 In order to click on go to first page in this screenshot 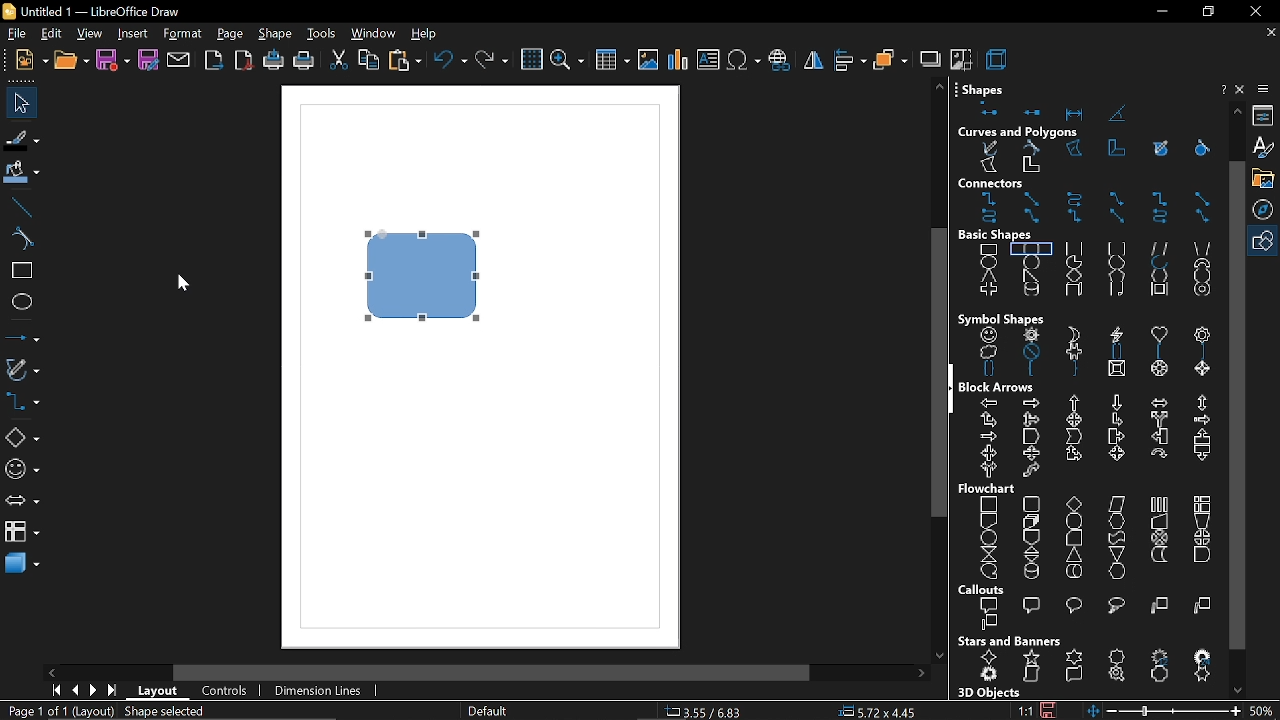, I will do `click(53, 690)`.